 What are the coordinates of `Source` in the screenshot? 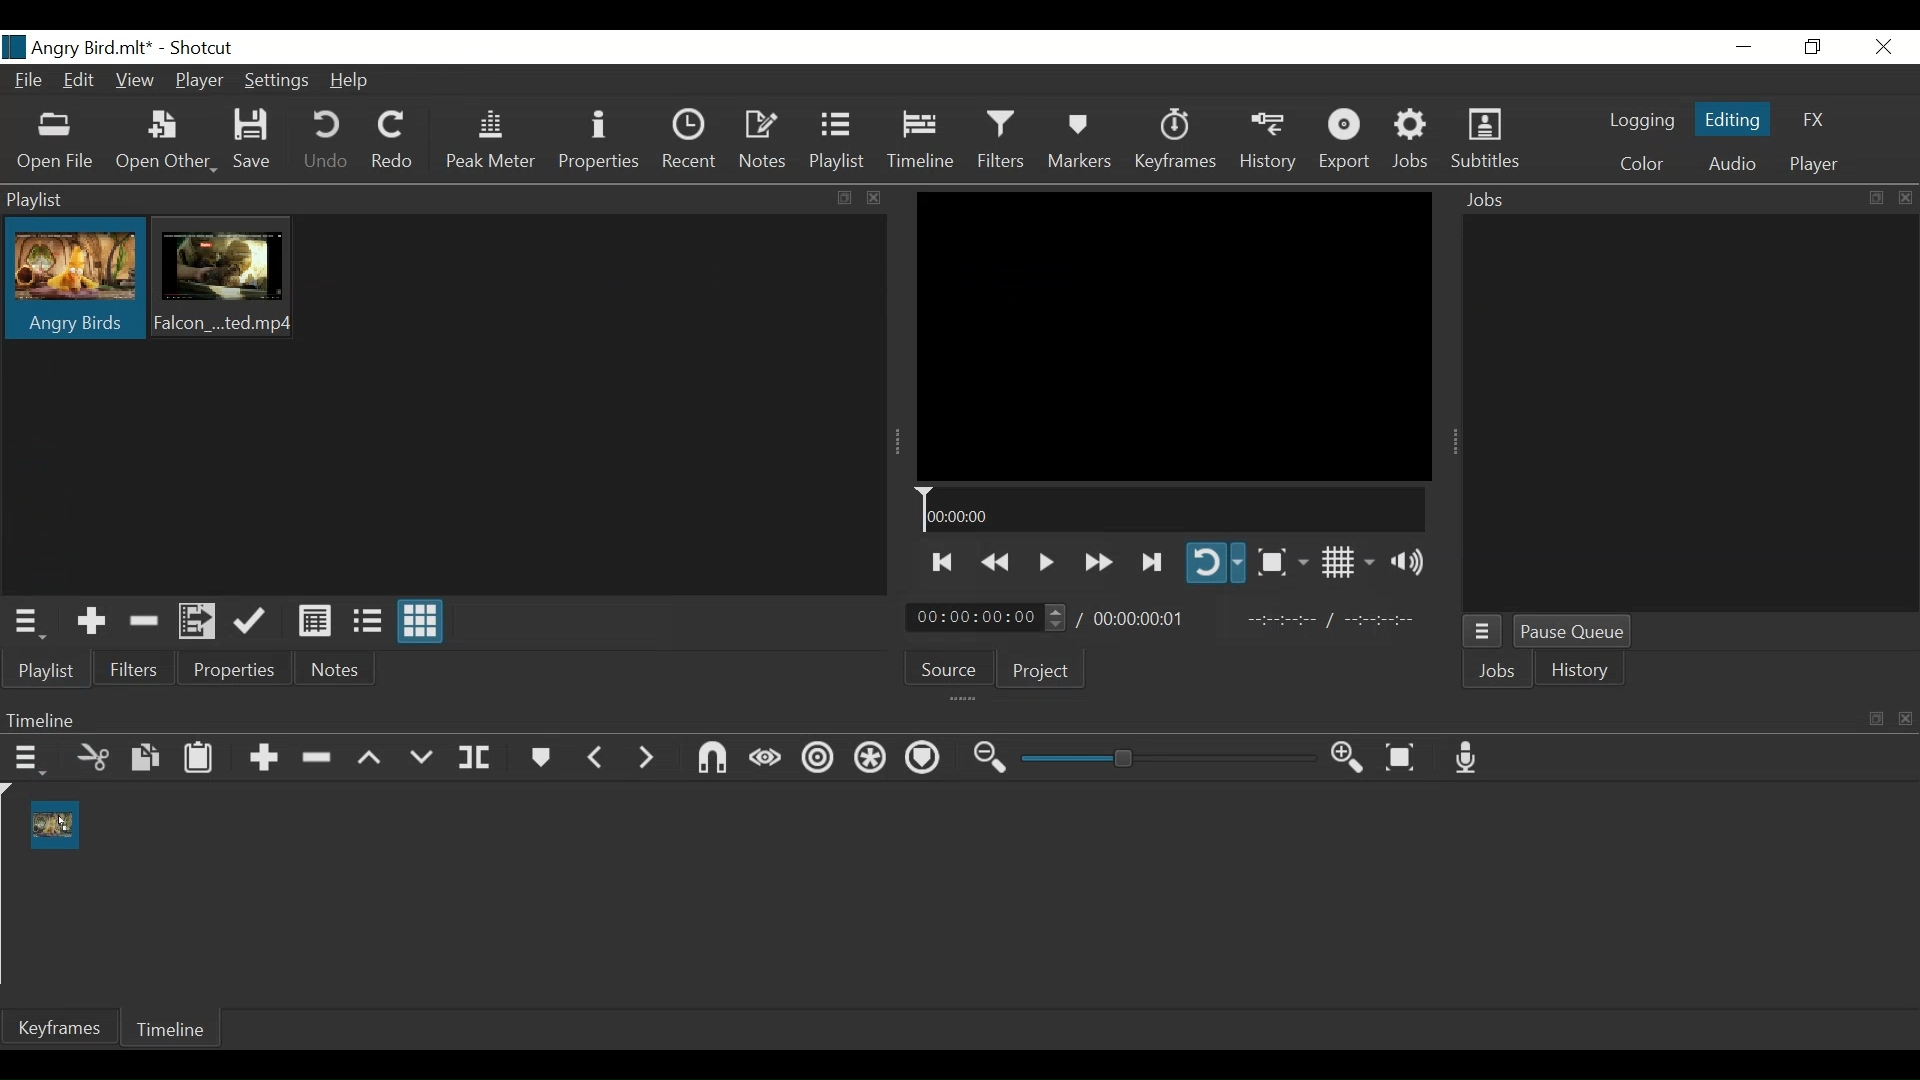 It's located at (952, 672).